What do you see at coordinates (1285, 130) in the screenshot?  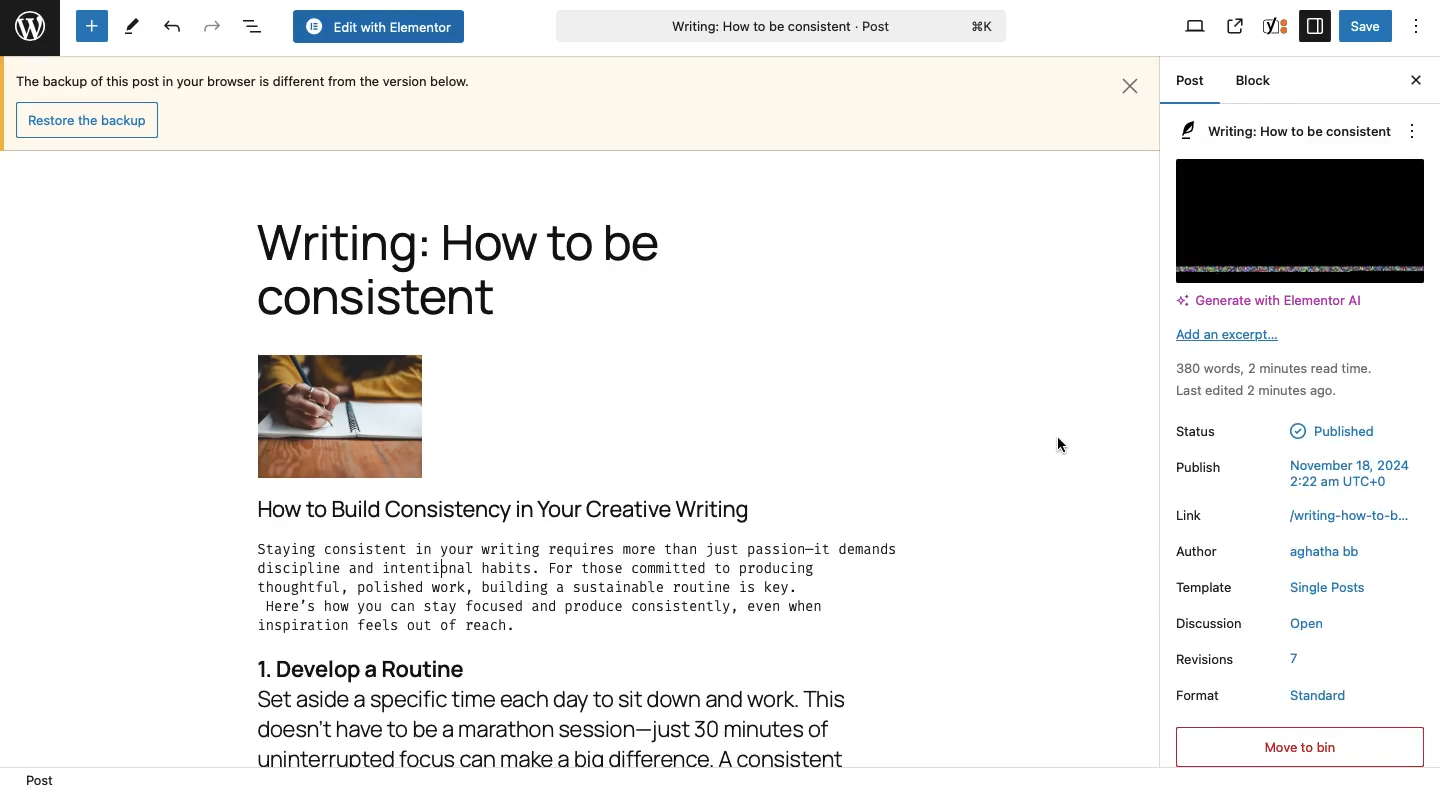 I see `Paragraph` at bounding box center [1285, 130].